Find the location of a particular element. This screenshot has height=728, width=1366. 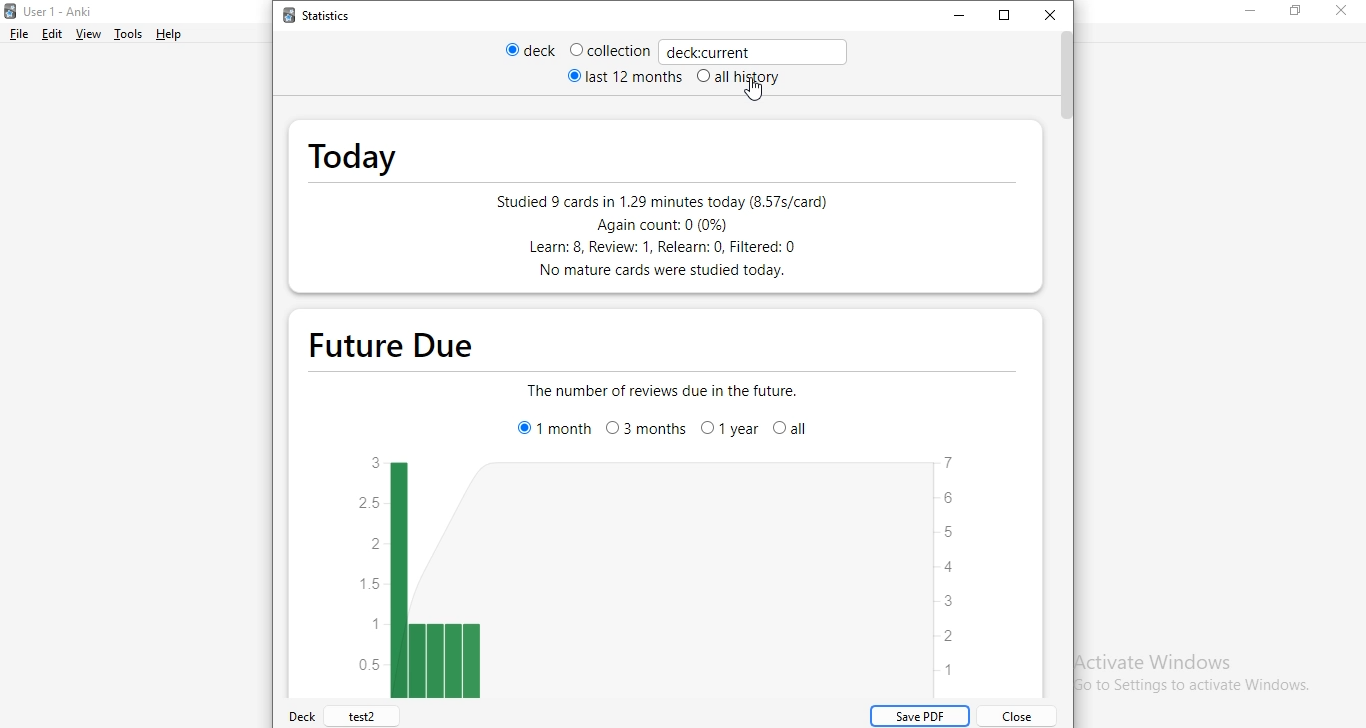

close is located at coordinates (1020, 716).